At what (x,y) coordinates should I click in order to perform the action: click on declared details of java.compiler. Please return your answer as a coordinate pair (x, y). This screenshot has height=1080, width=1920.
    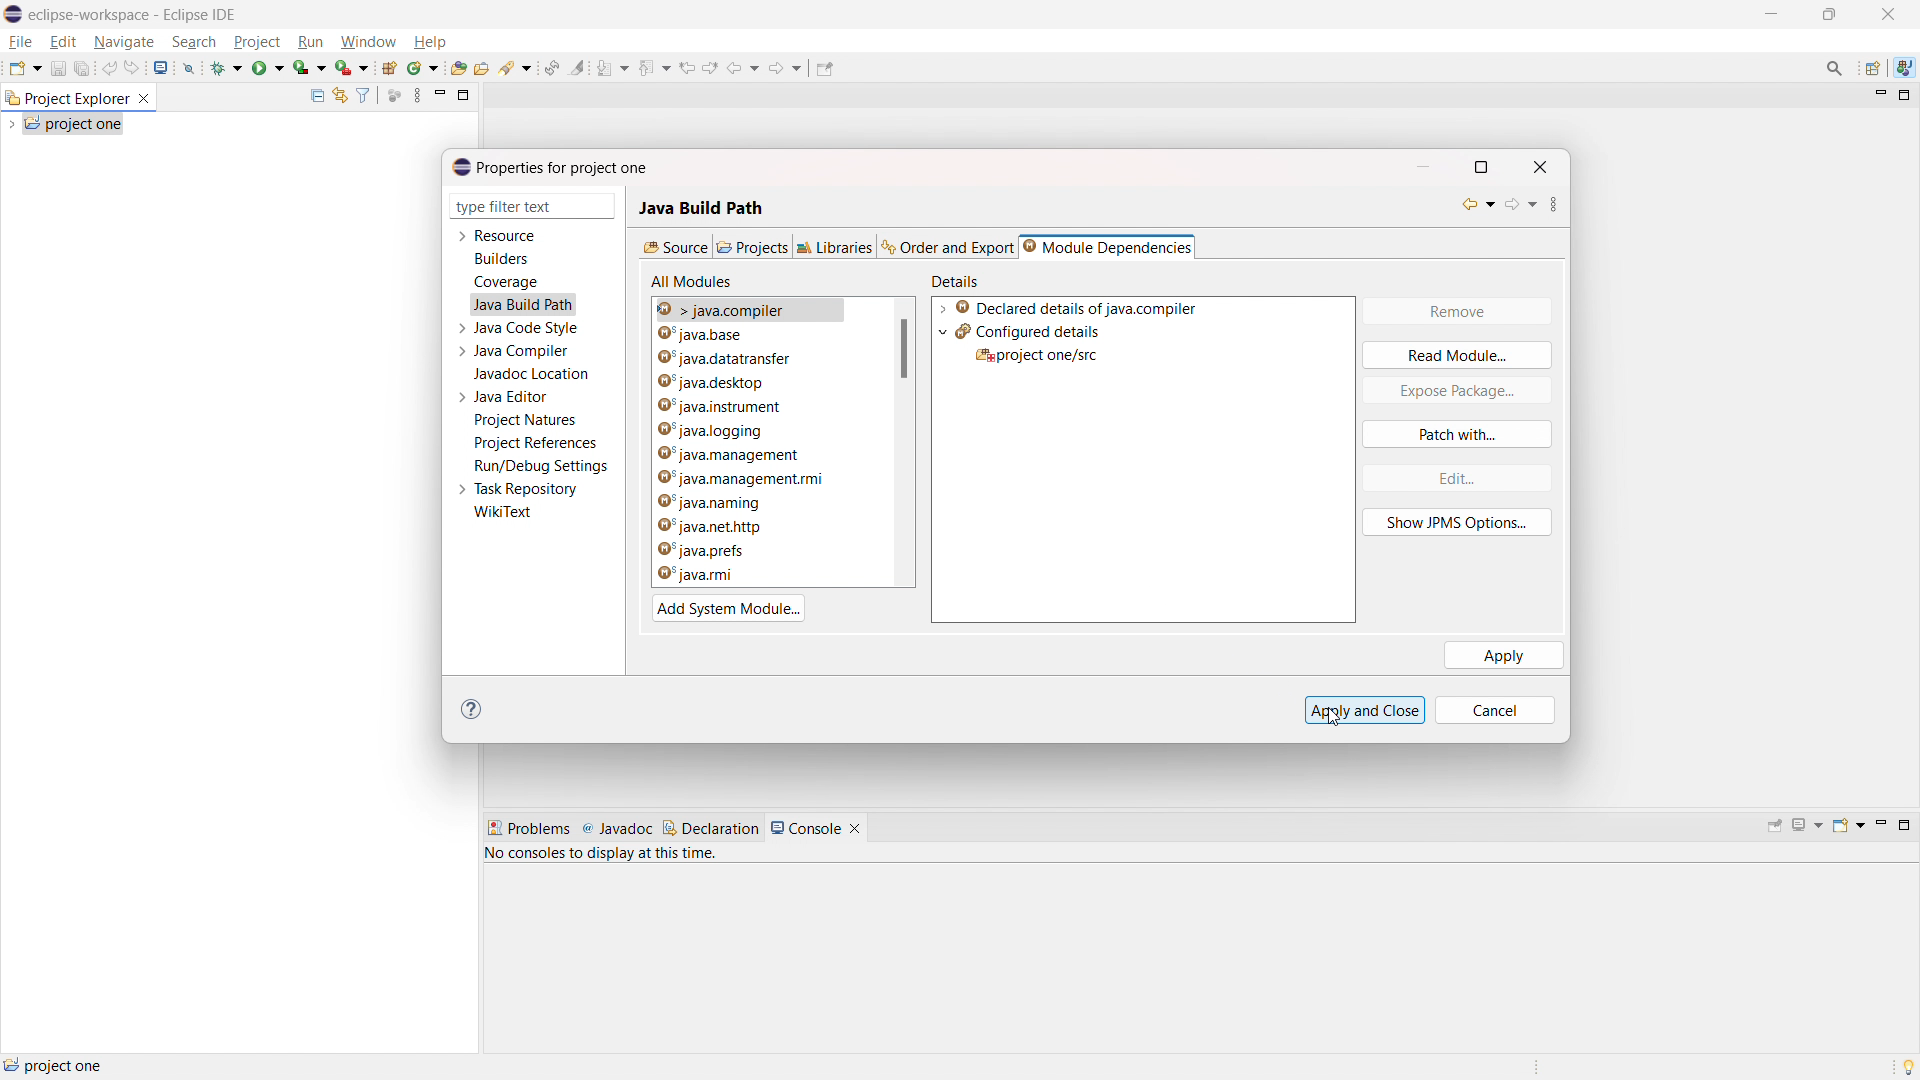
    Looking at the image, I should click on (1076, 308).